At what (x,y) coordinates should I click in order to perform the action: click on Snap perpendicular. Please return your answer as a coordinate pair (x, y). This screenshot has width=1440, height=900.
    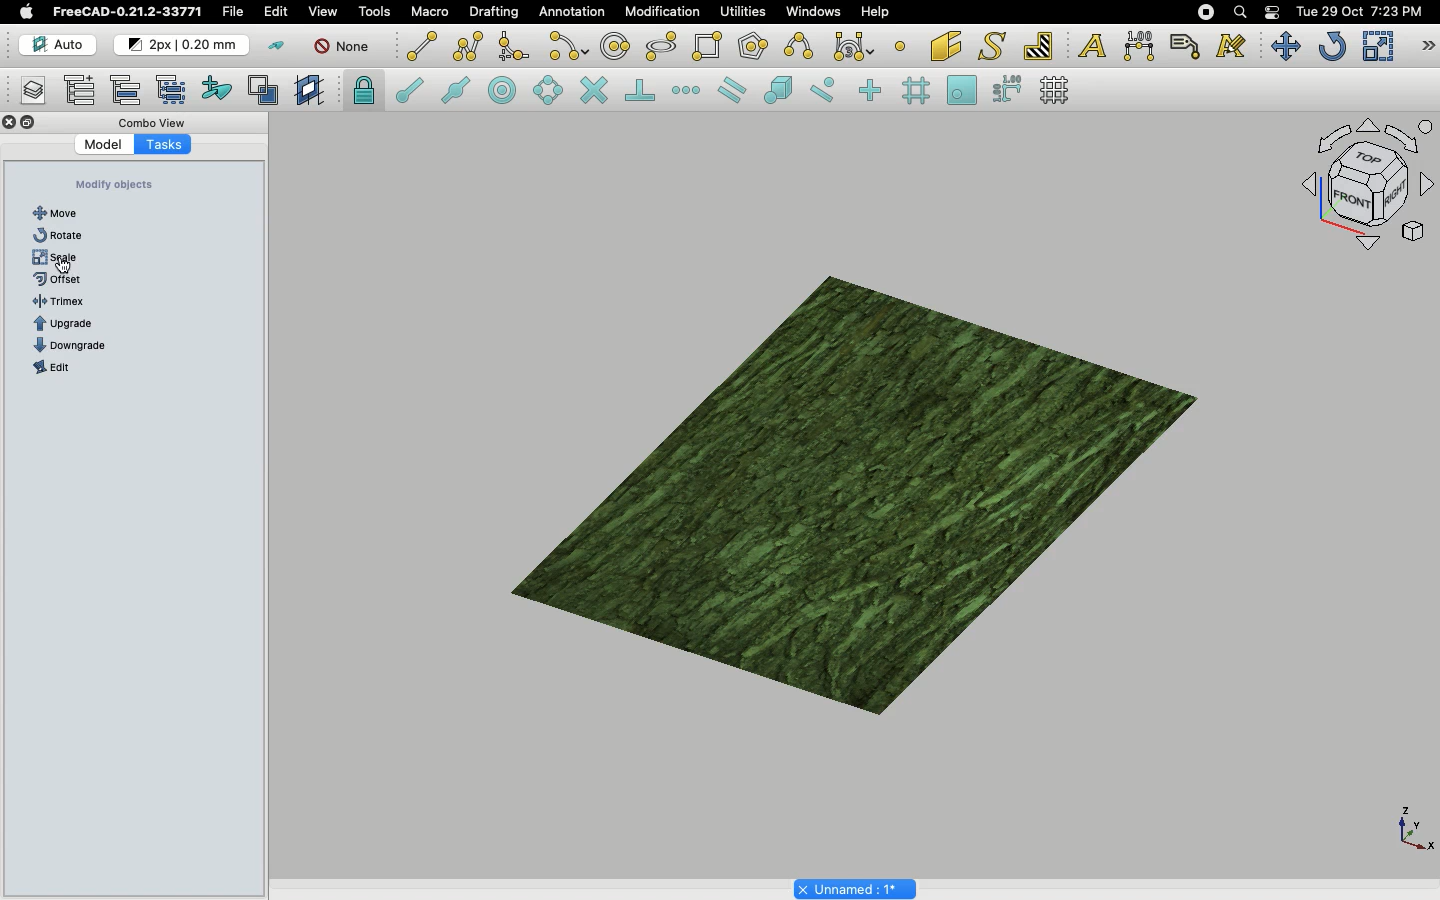
    Looking at the image, I should click on (637, 89).